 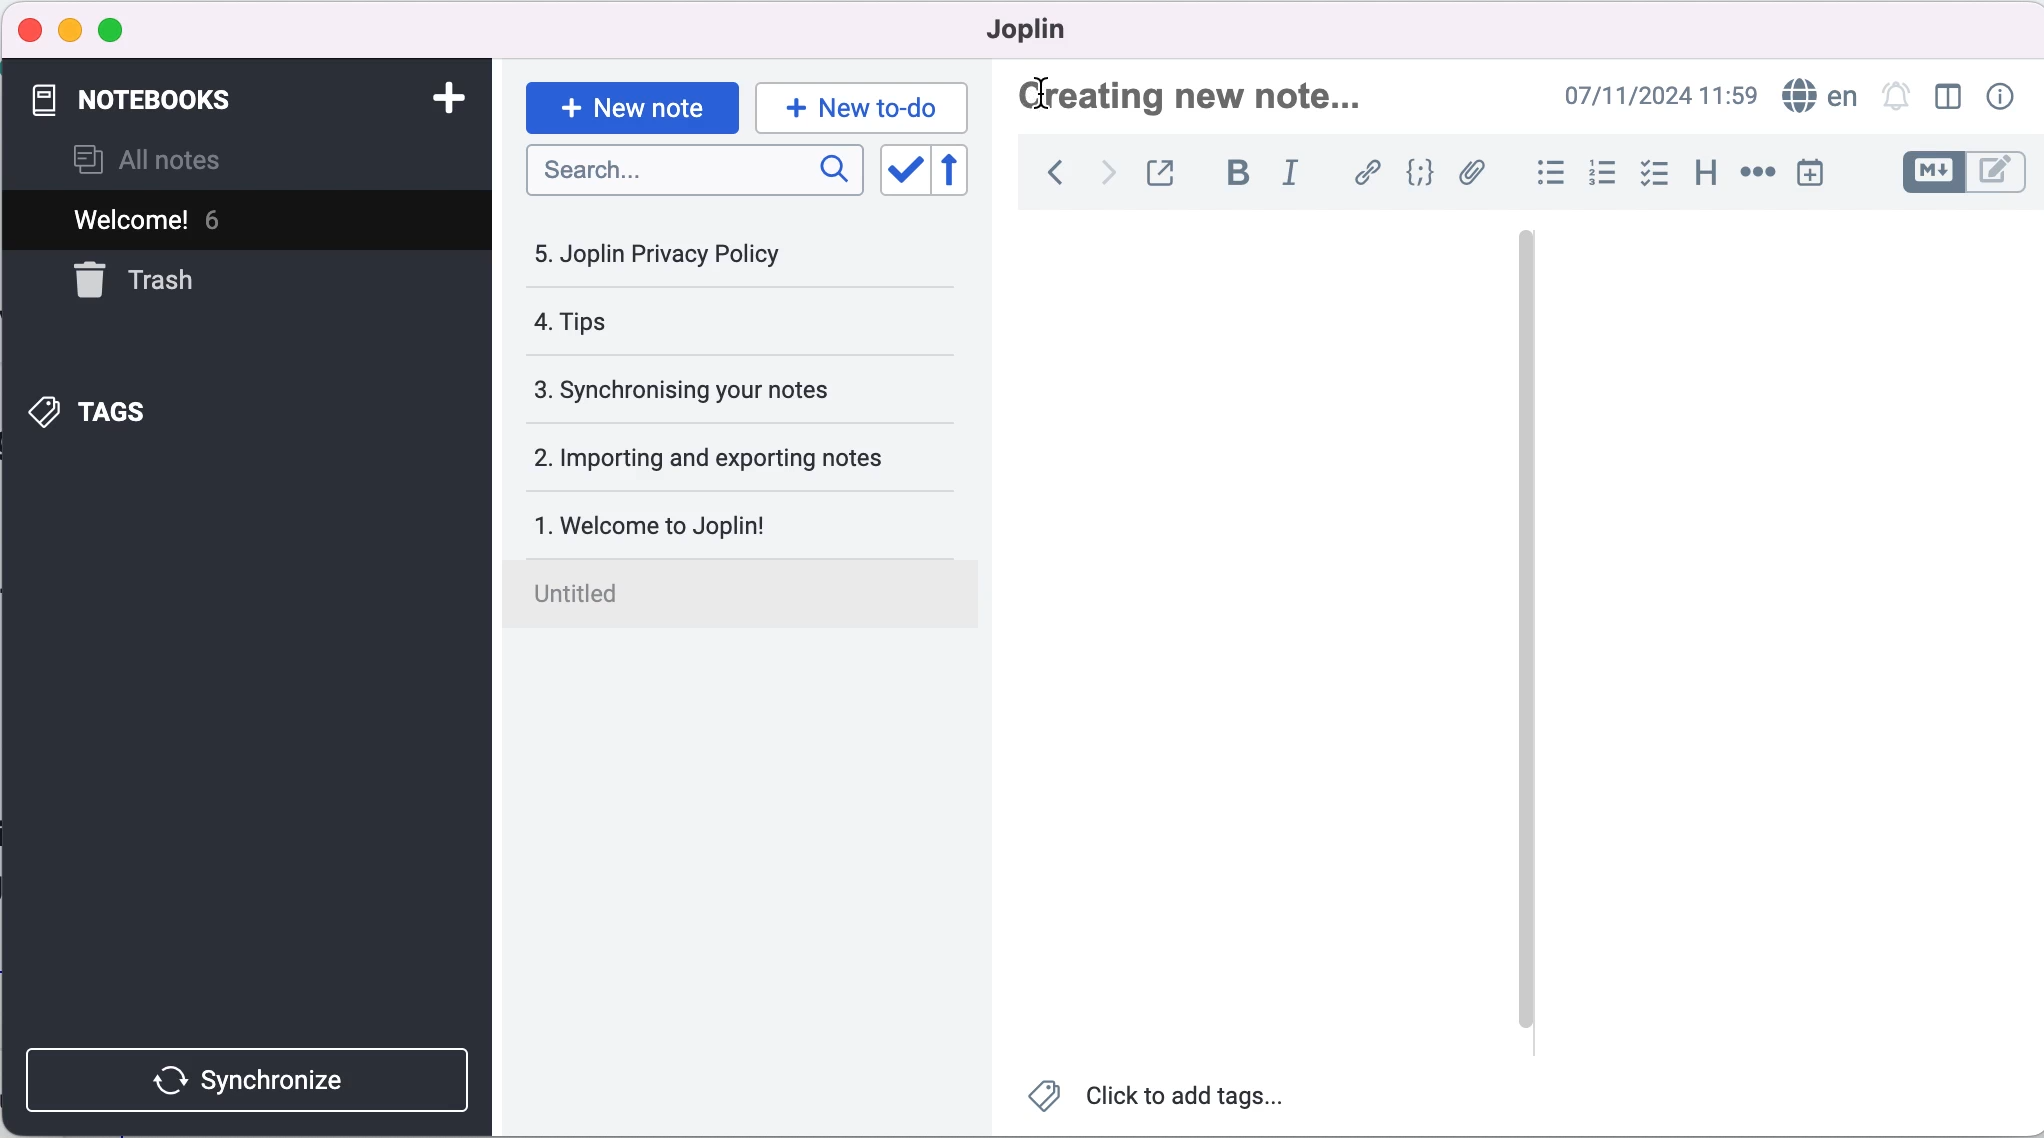 I want to click on welcome to joplin!, so click(x=727, y=524).